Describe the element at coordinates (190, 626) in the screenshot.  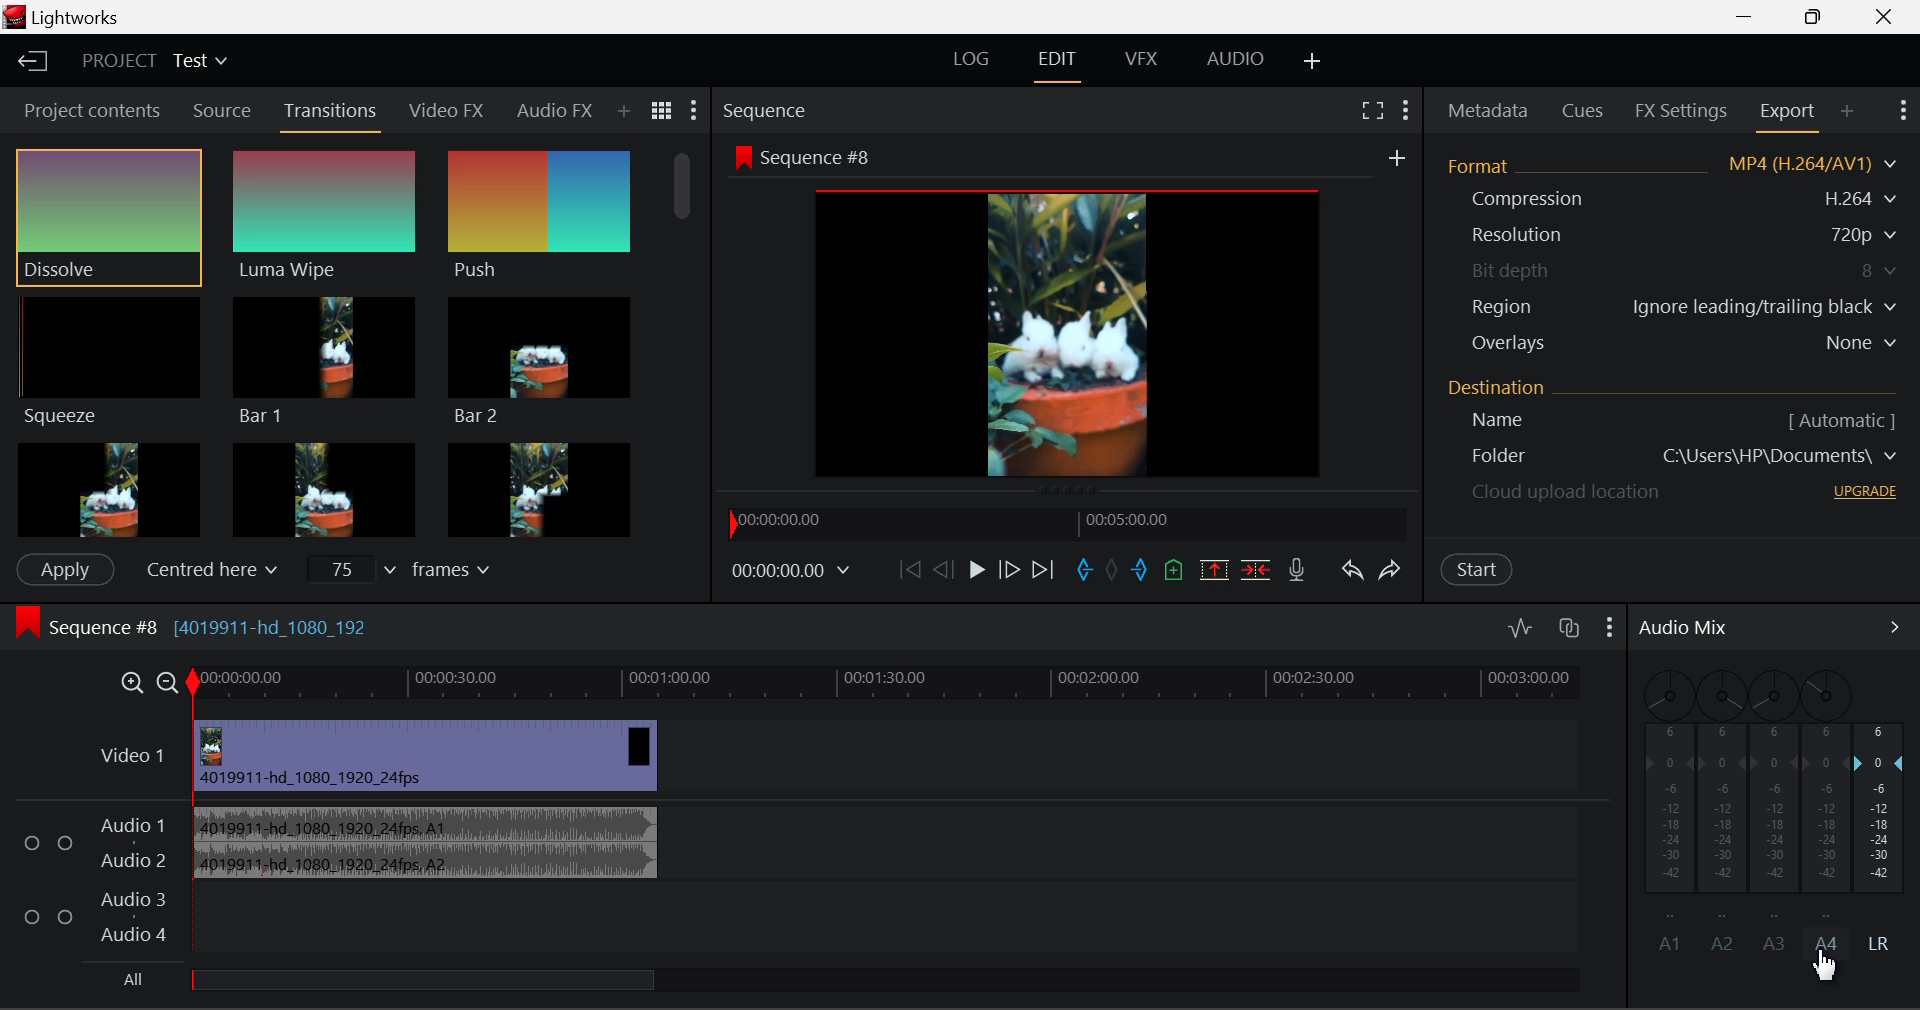
I see `Sequence #8 [4019911-hd_1080_192` at that location.